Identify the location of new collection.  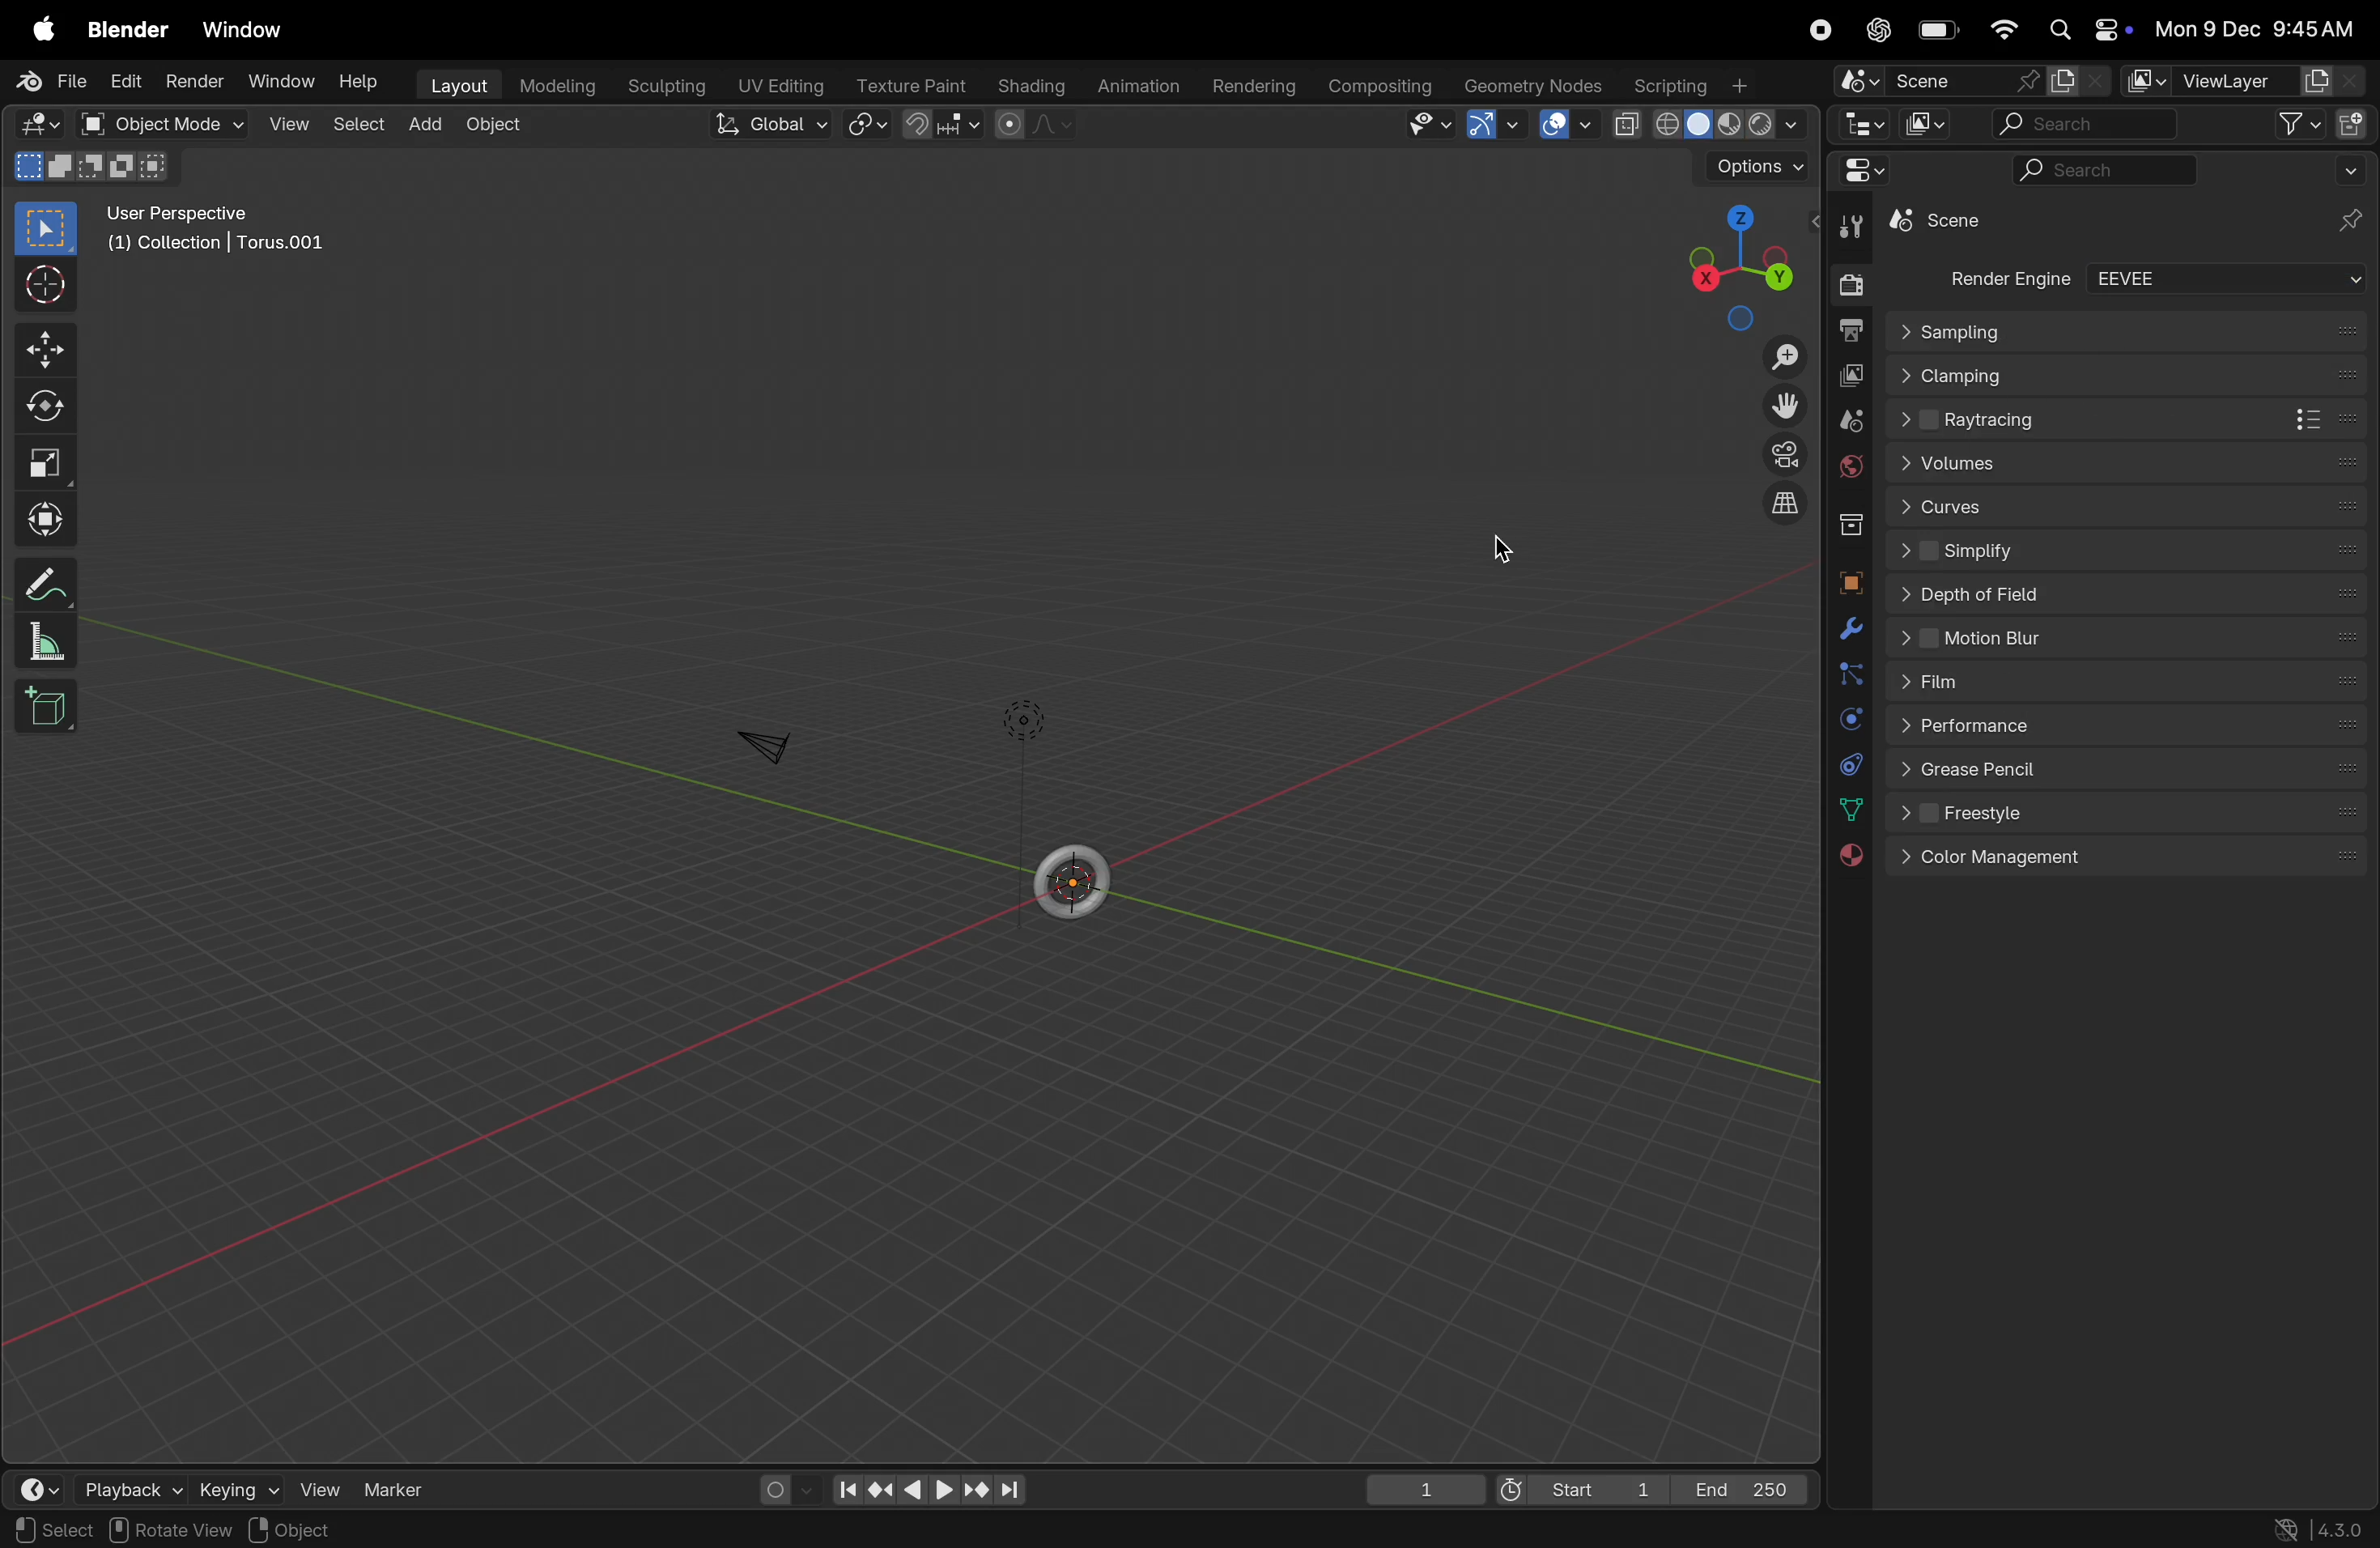
(2352, 126).